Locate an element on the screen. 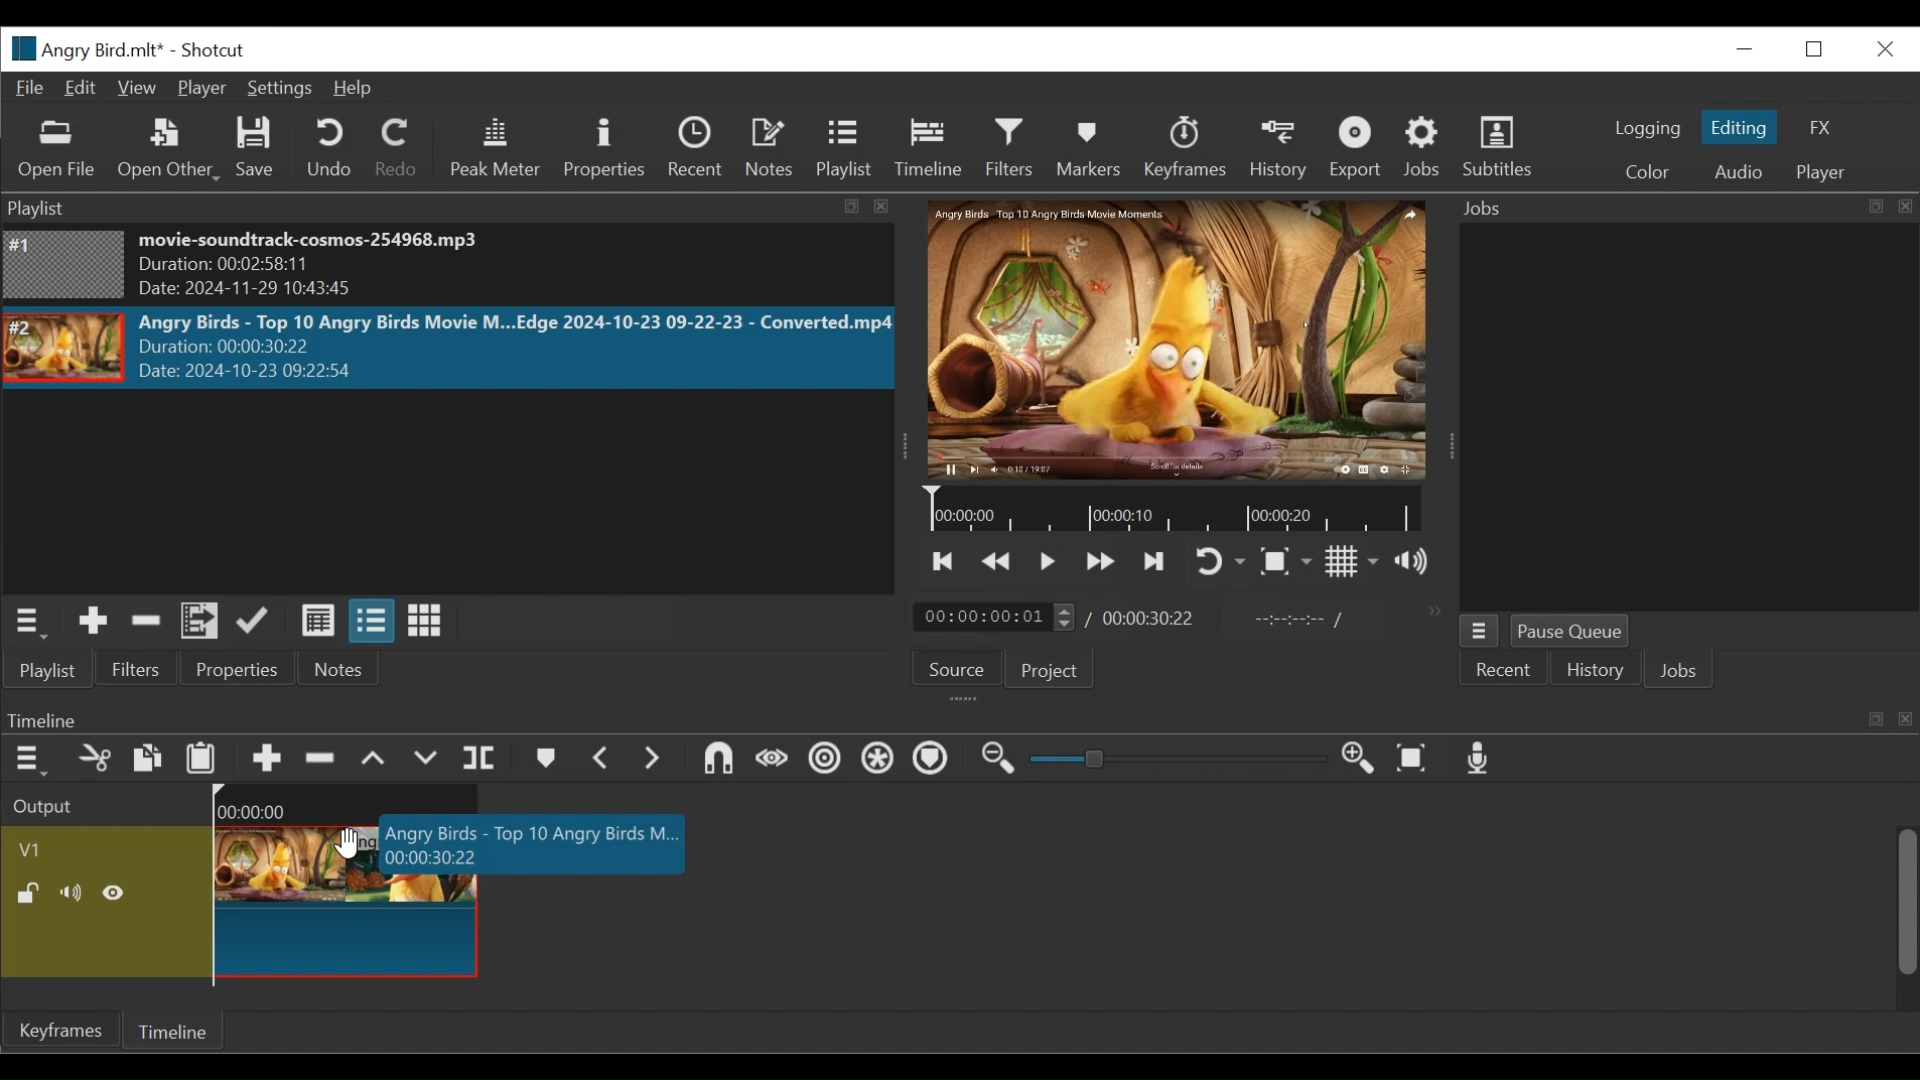 This screenshot has height=1080, width=1920. Toggle Zoom is located at coordinates (1288, 563).